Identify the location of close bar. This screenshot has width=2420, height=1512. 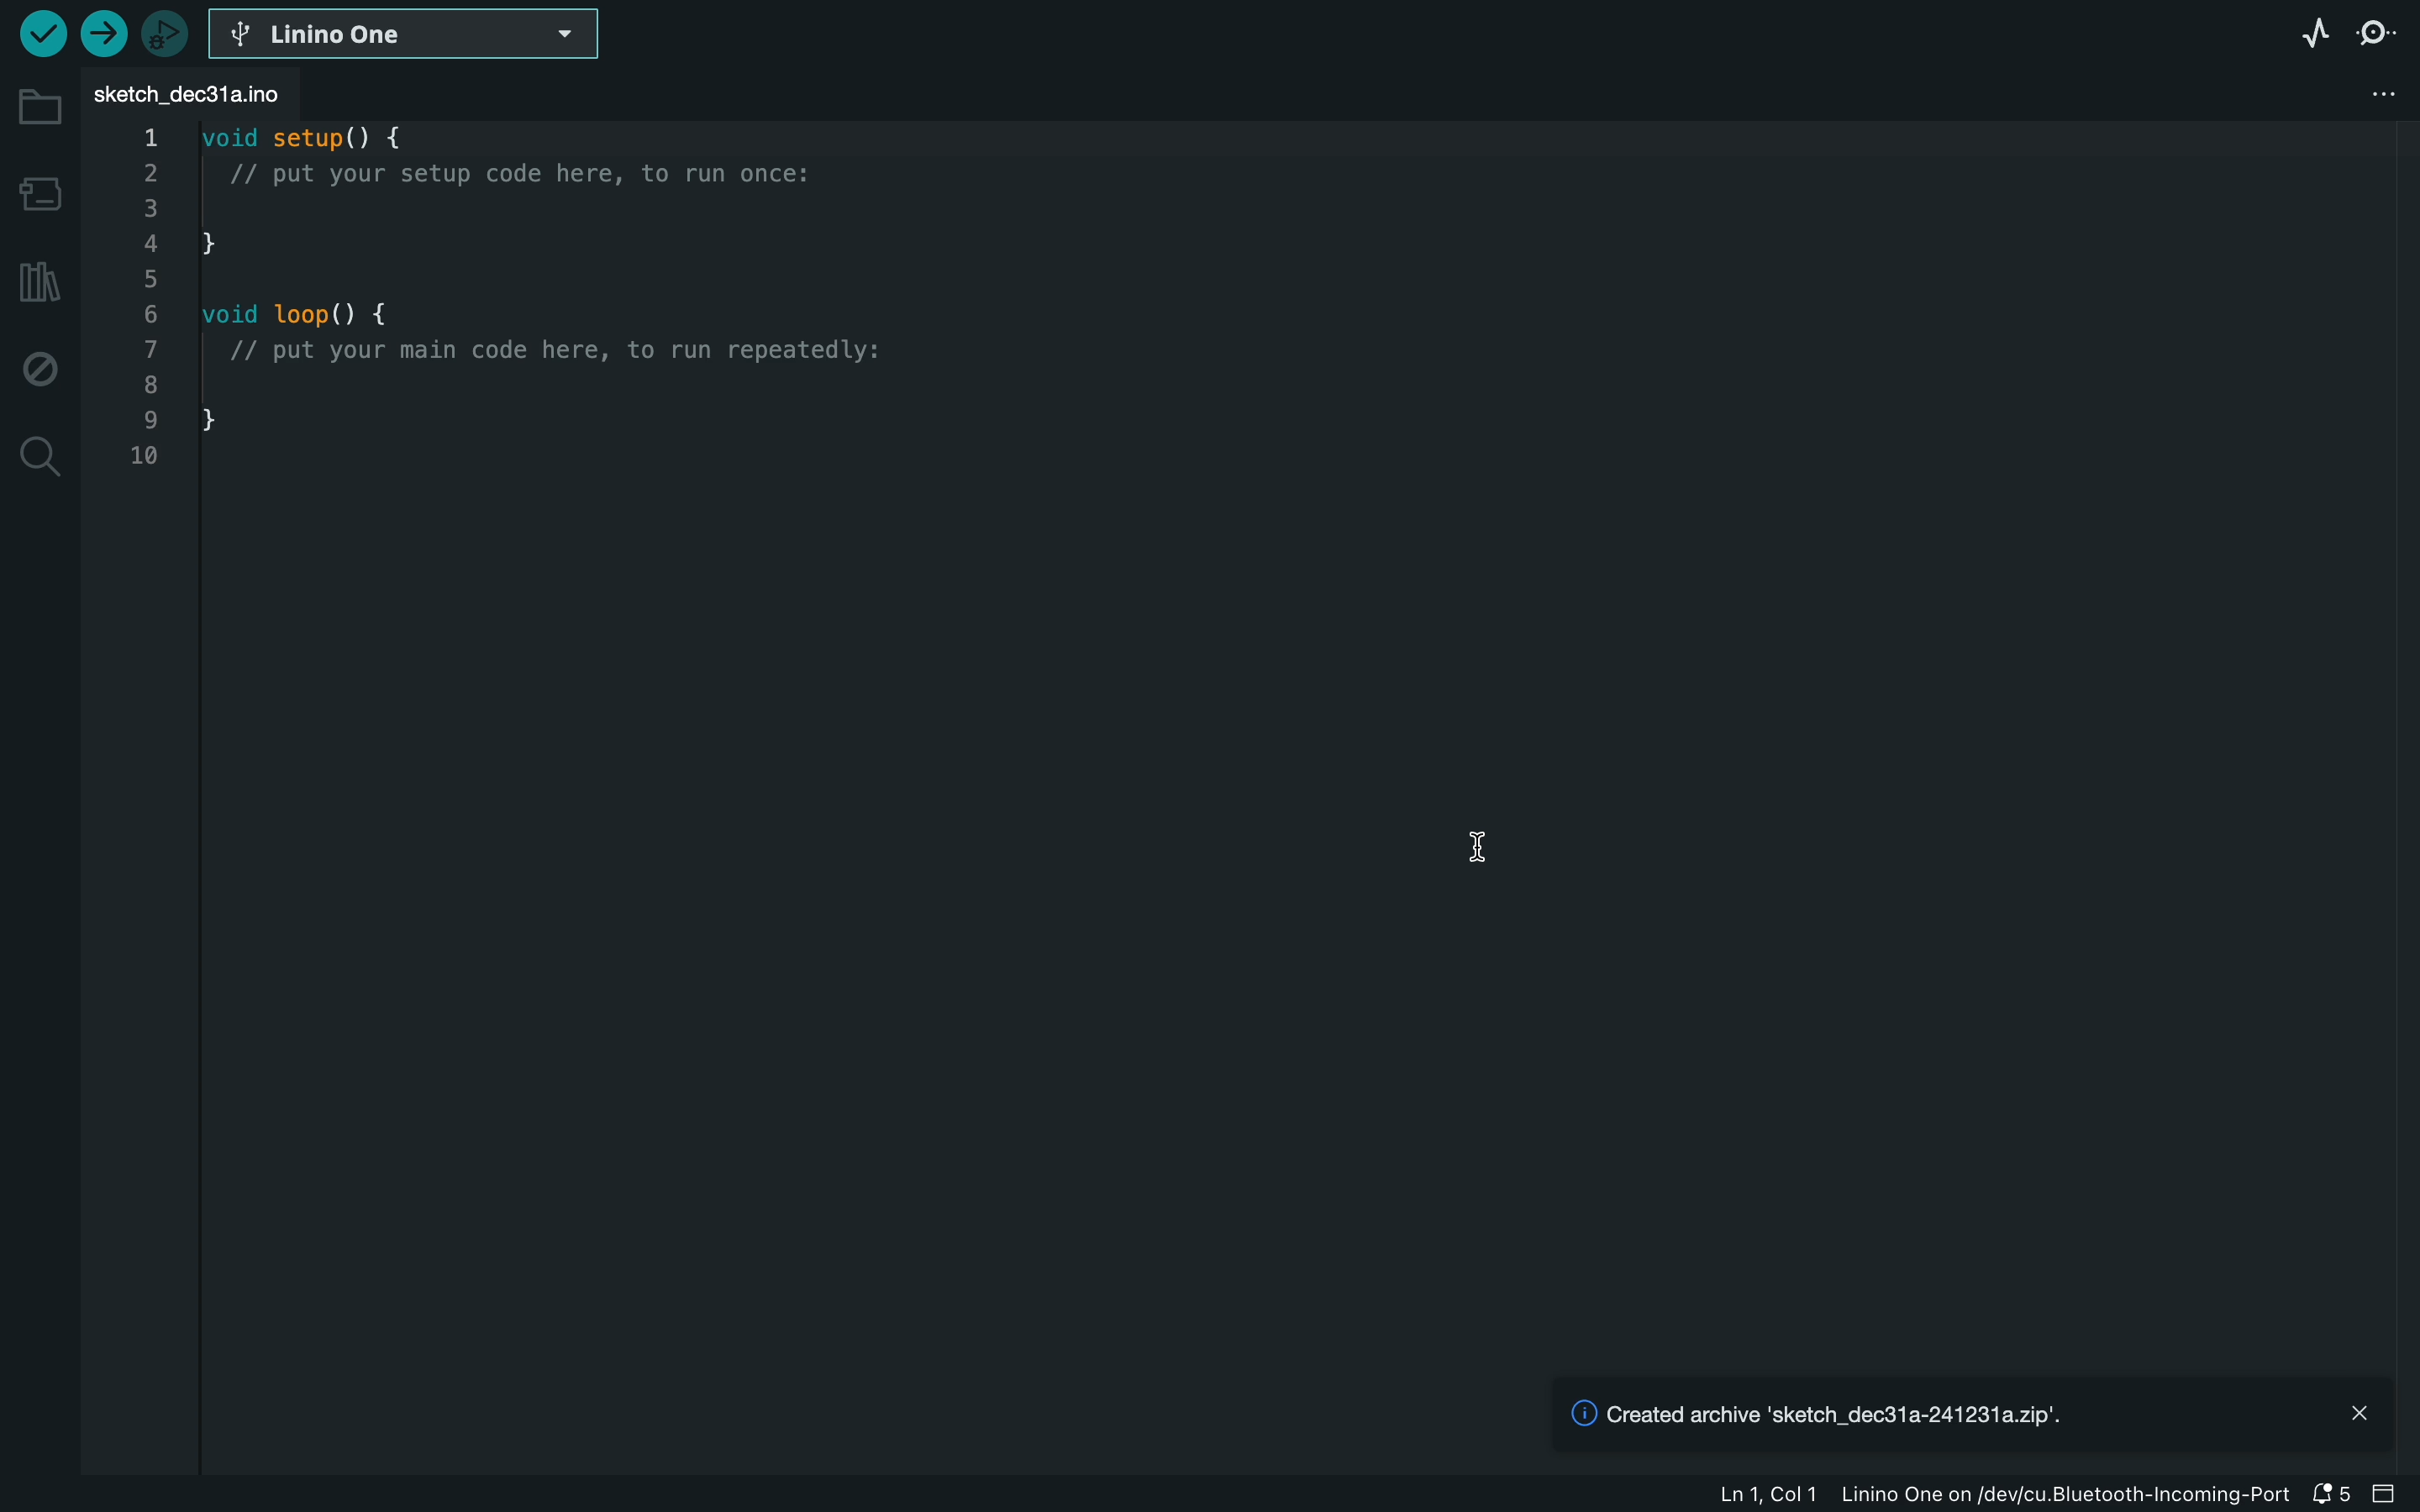
(2387, 1495).